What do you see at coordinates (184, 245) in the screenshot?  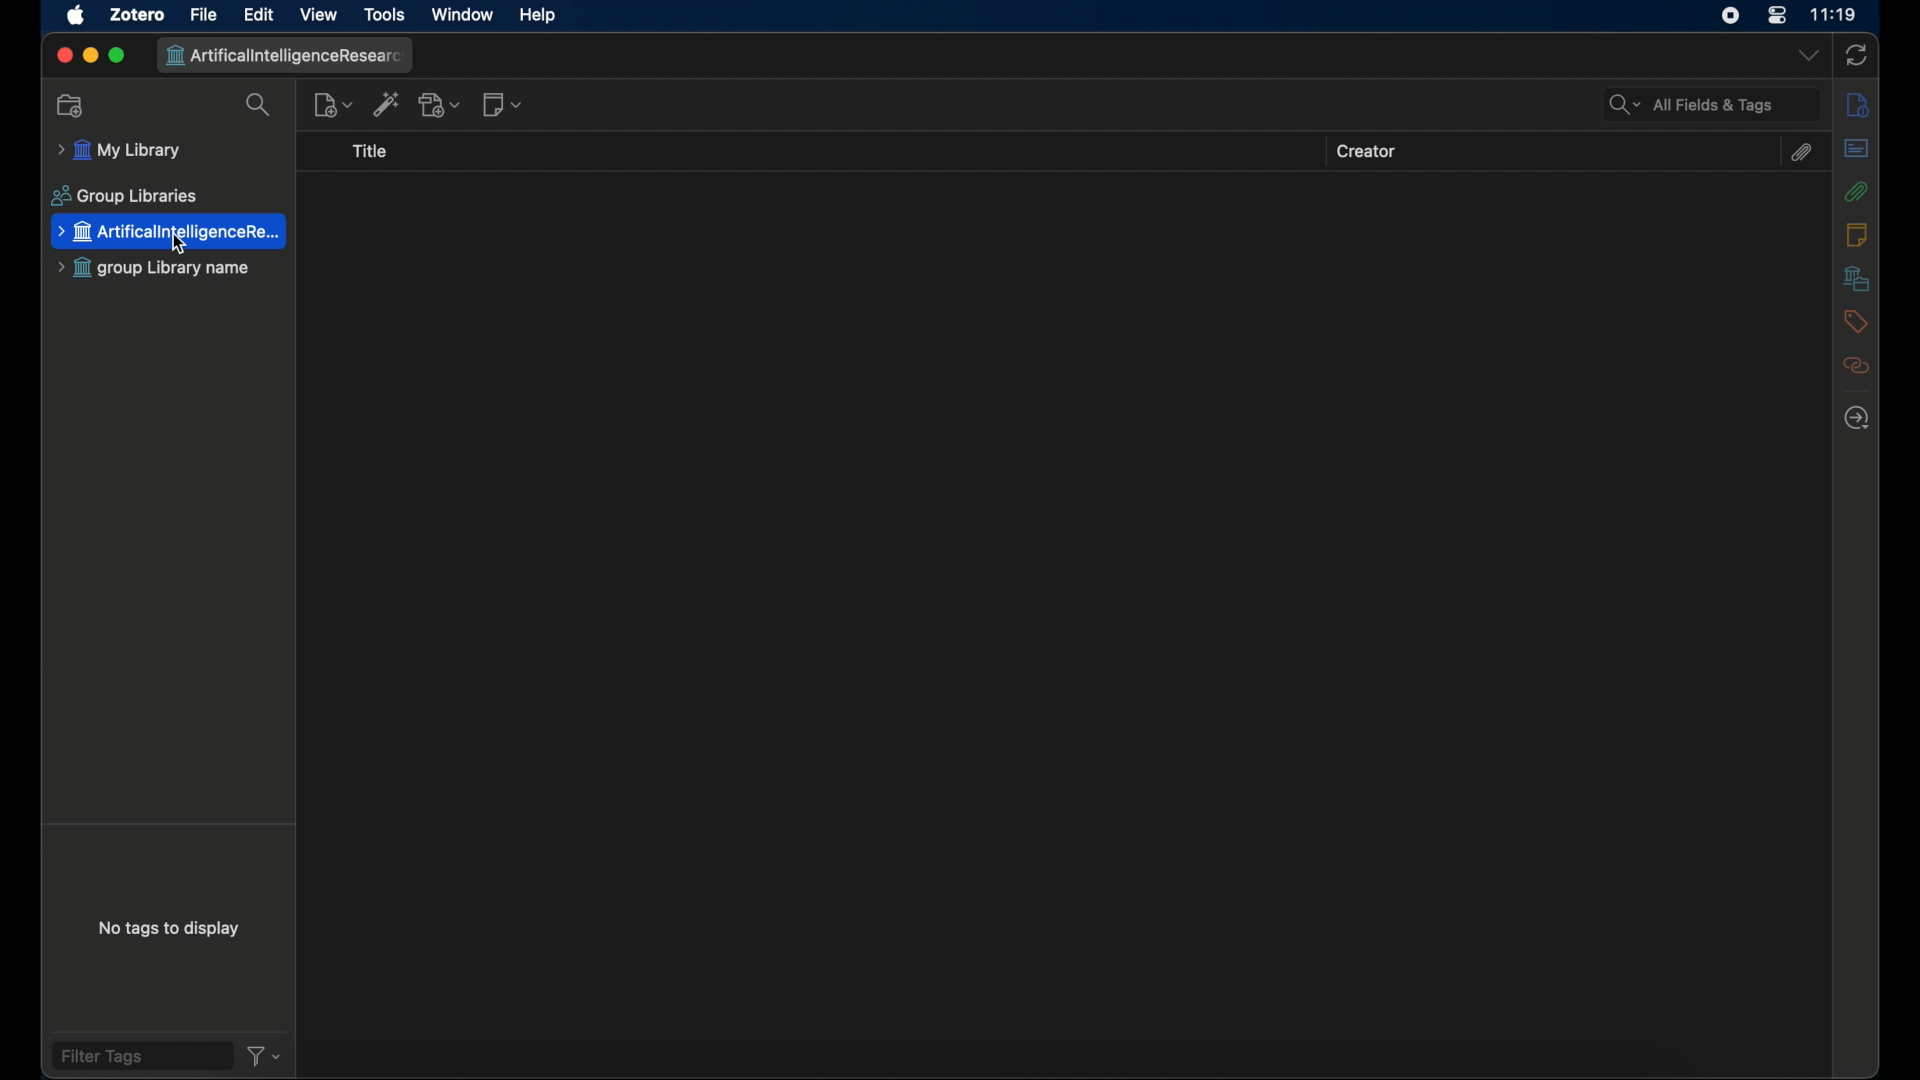 I see `cursor` at bounding box center [184, 245].